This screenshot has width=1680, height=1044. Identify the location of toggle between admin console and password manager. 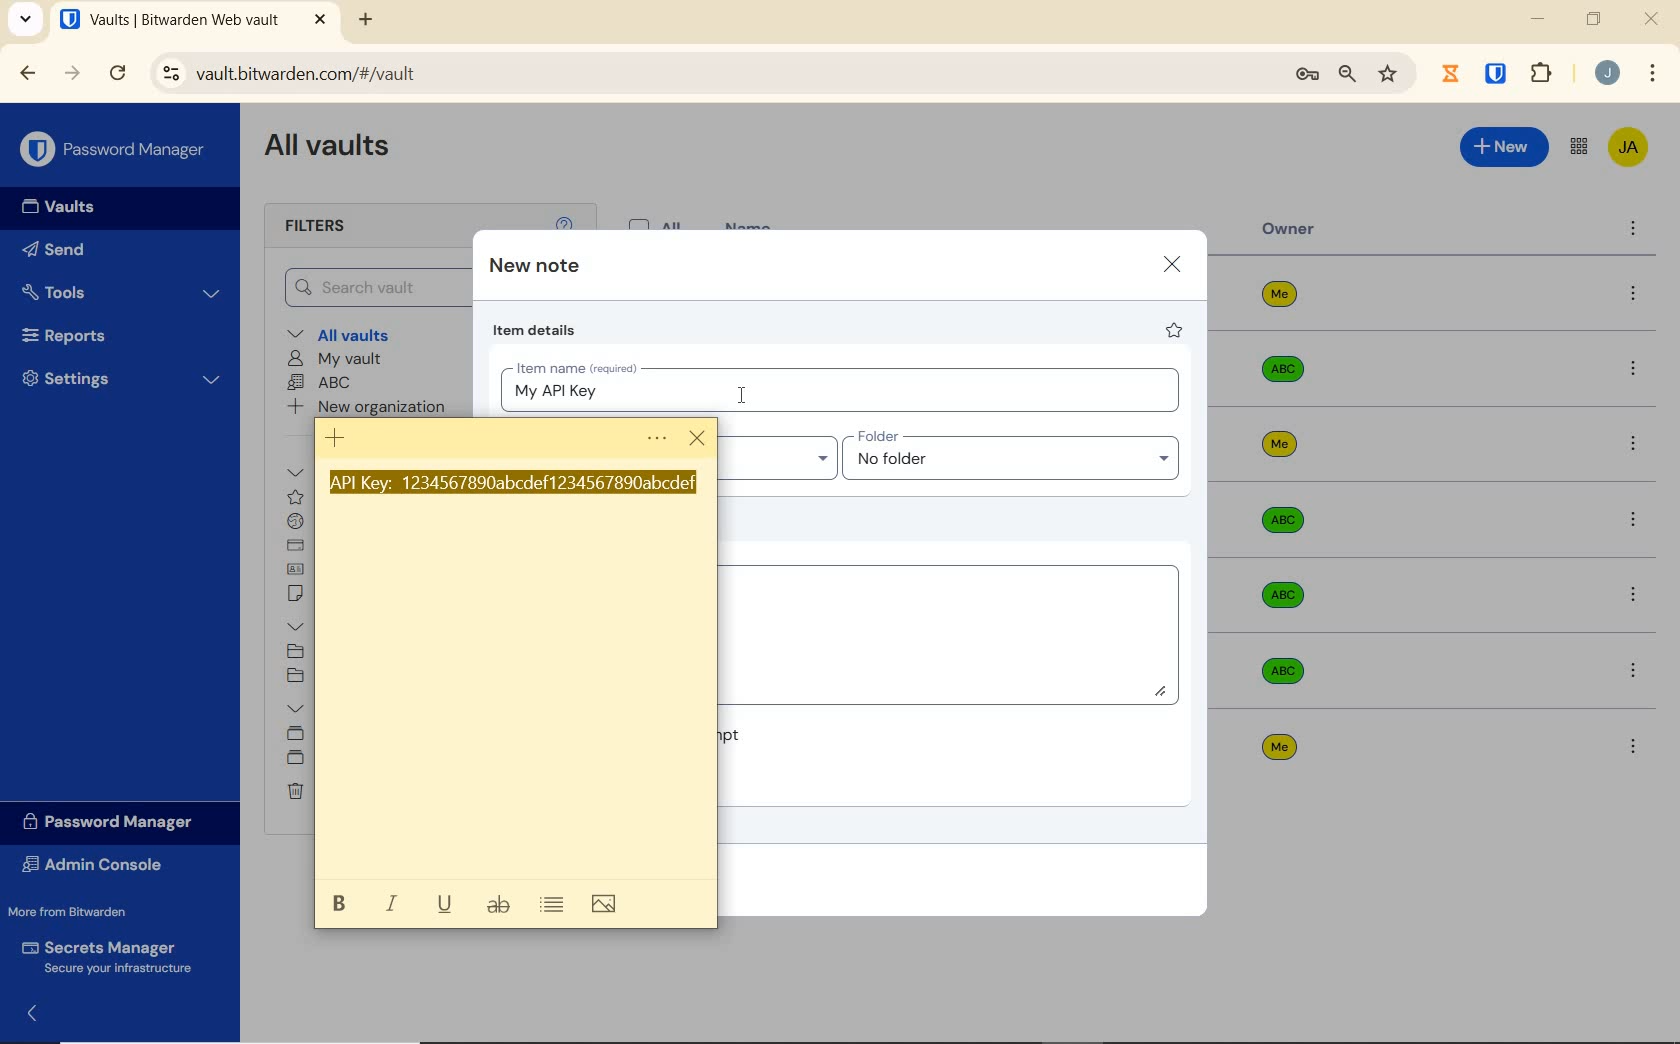
(1577, 147).